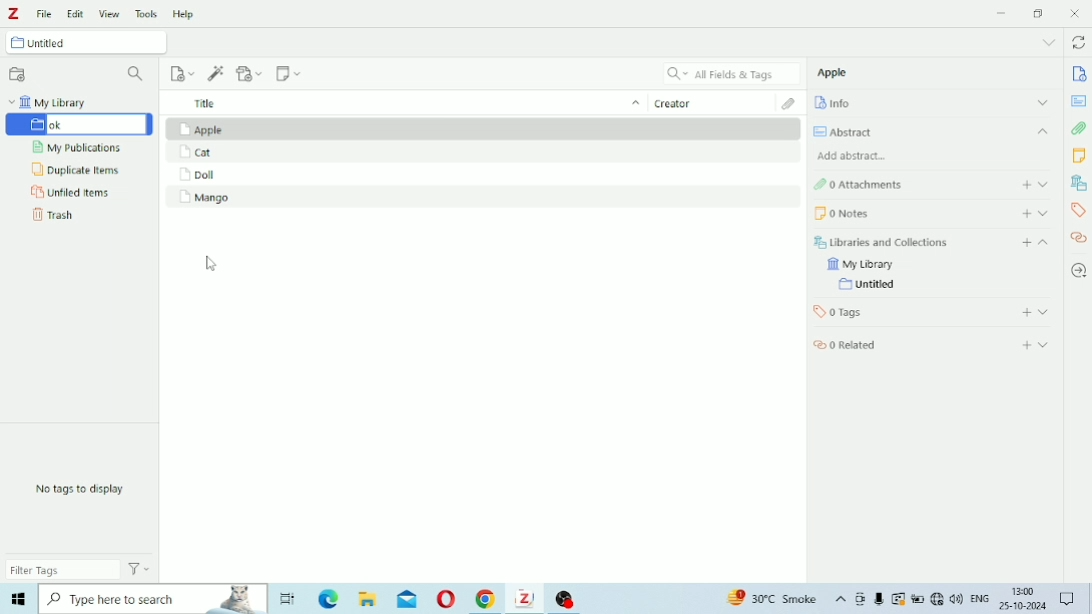 The height and width of the screenshot is (614, 1092). I want to click on cursor, so click(212, 262).